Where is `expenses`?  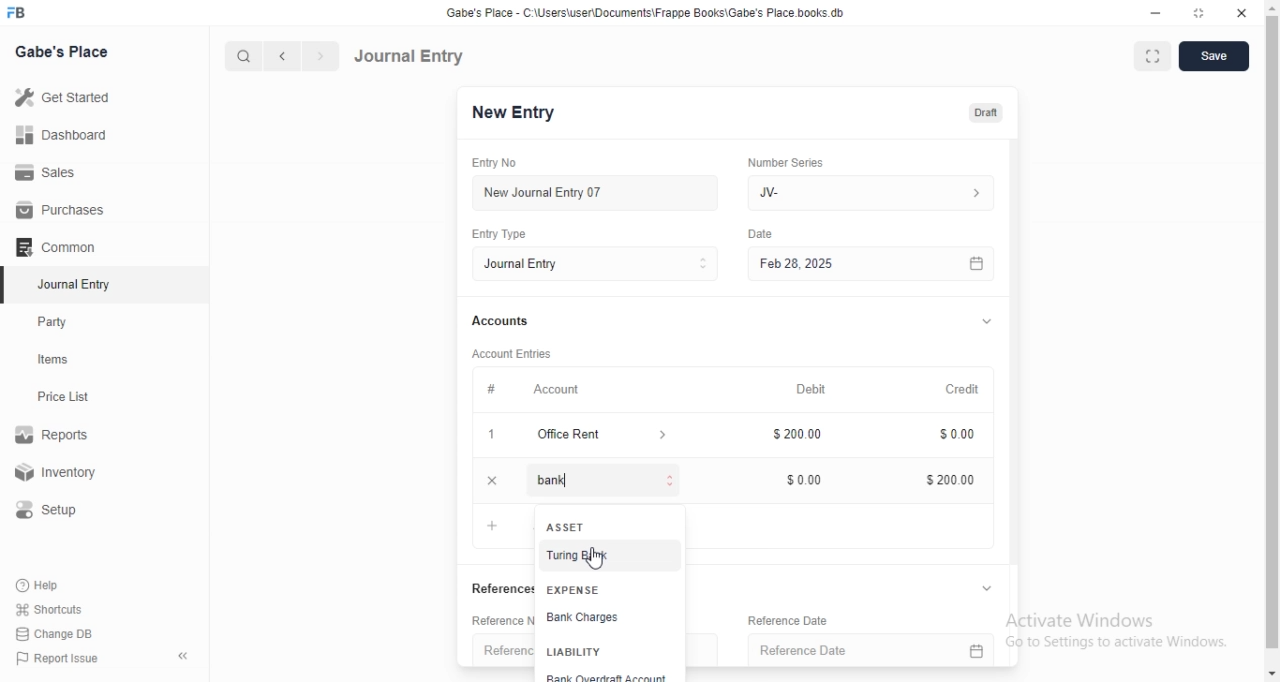 expenses is located at coordinates (604, 588).